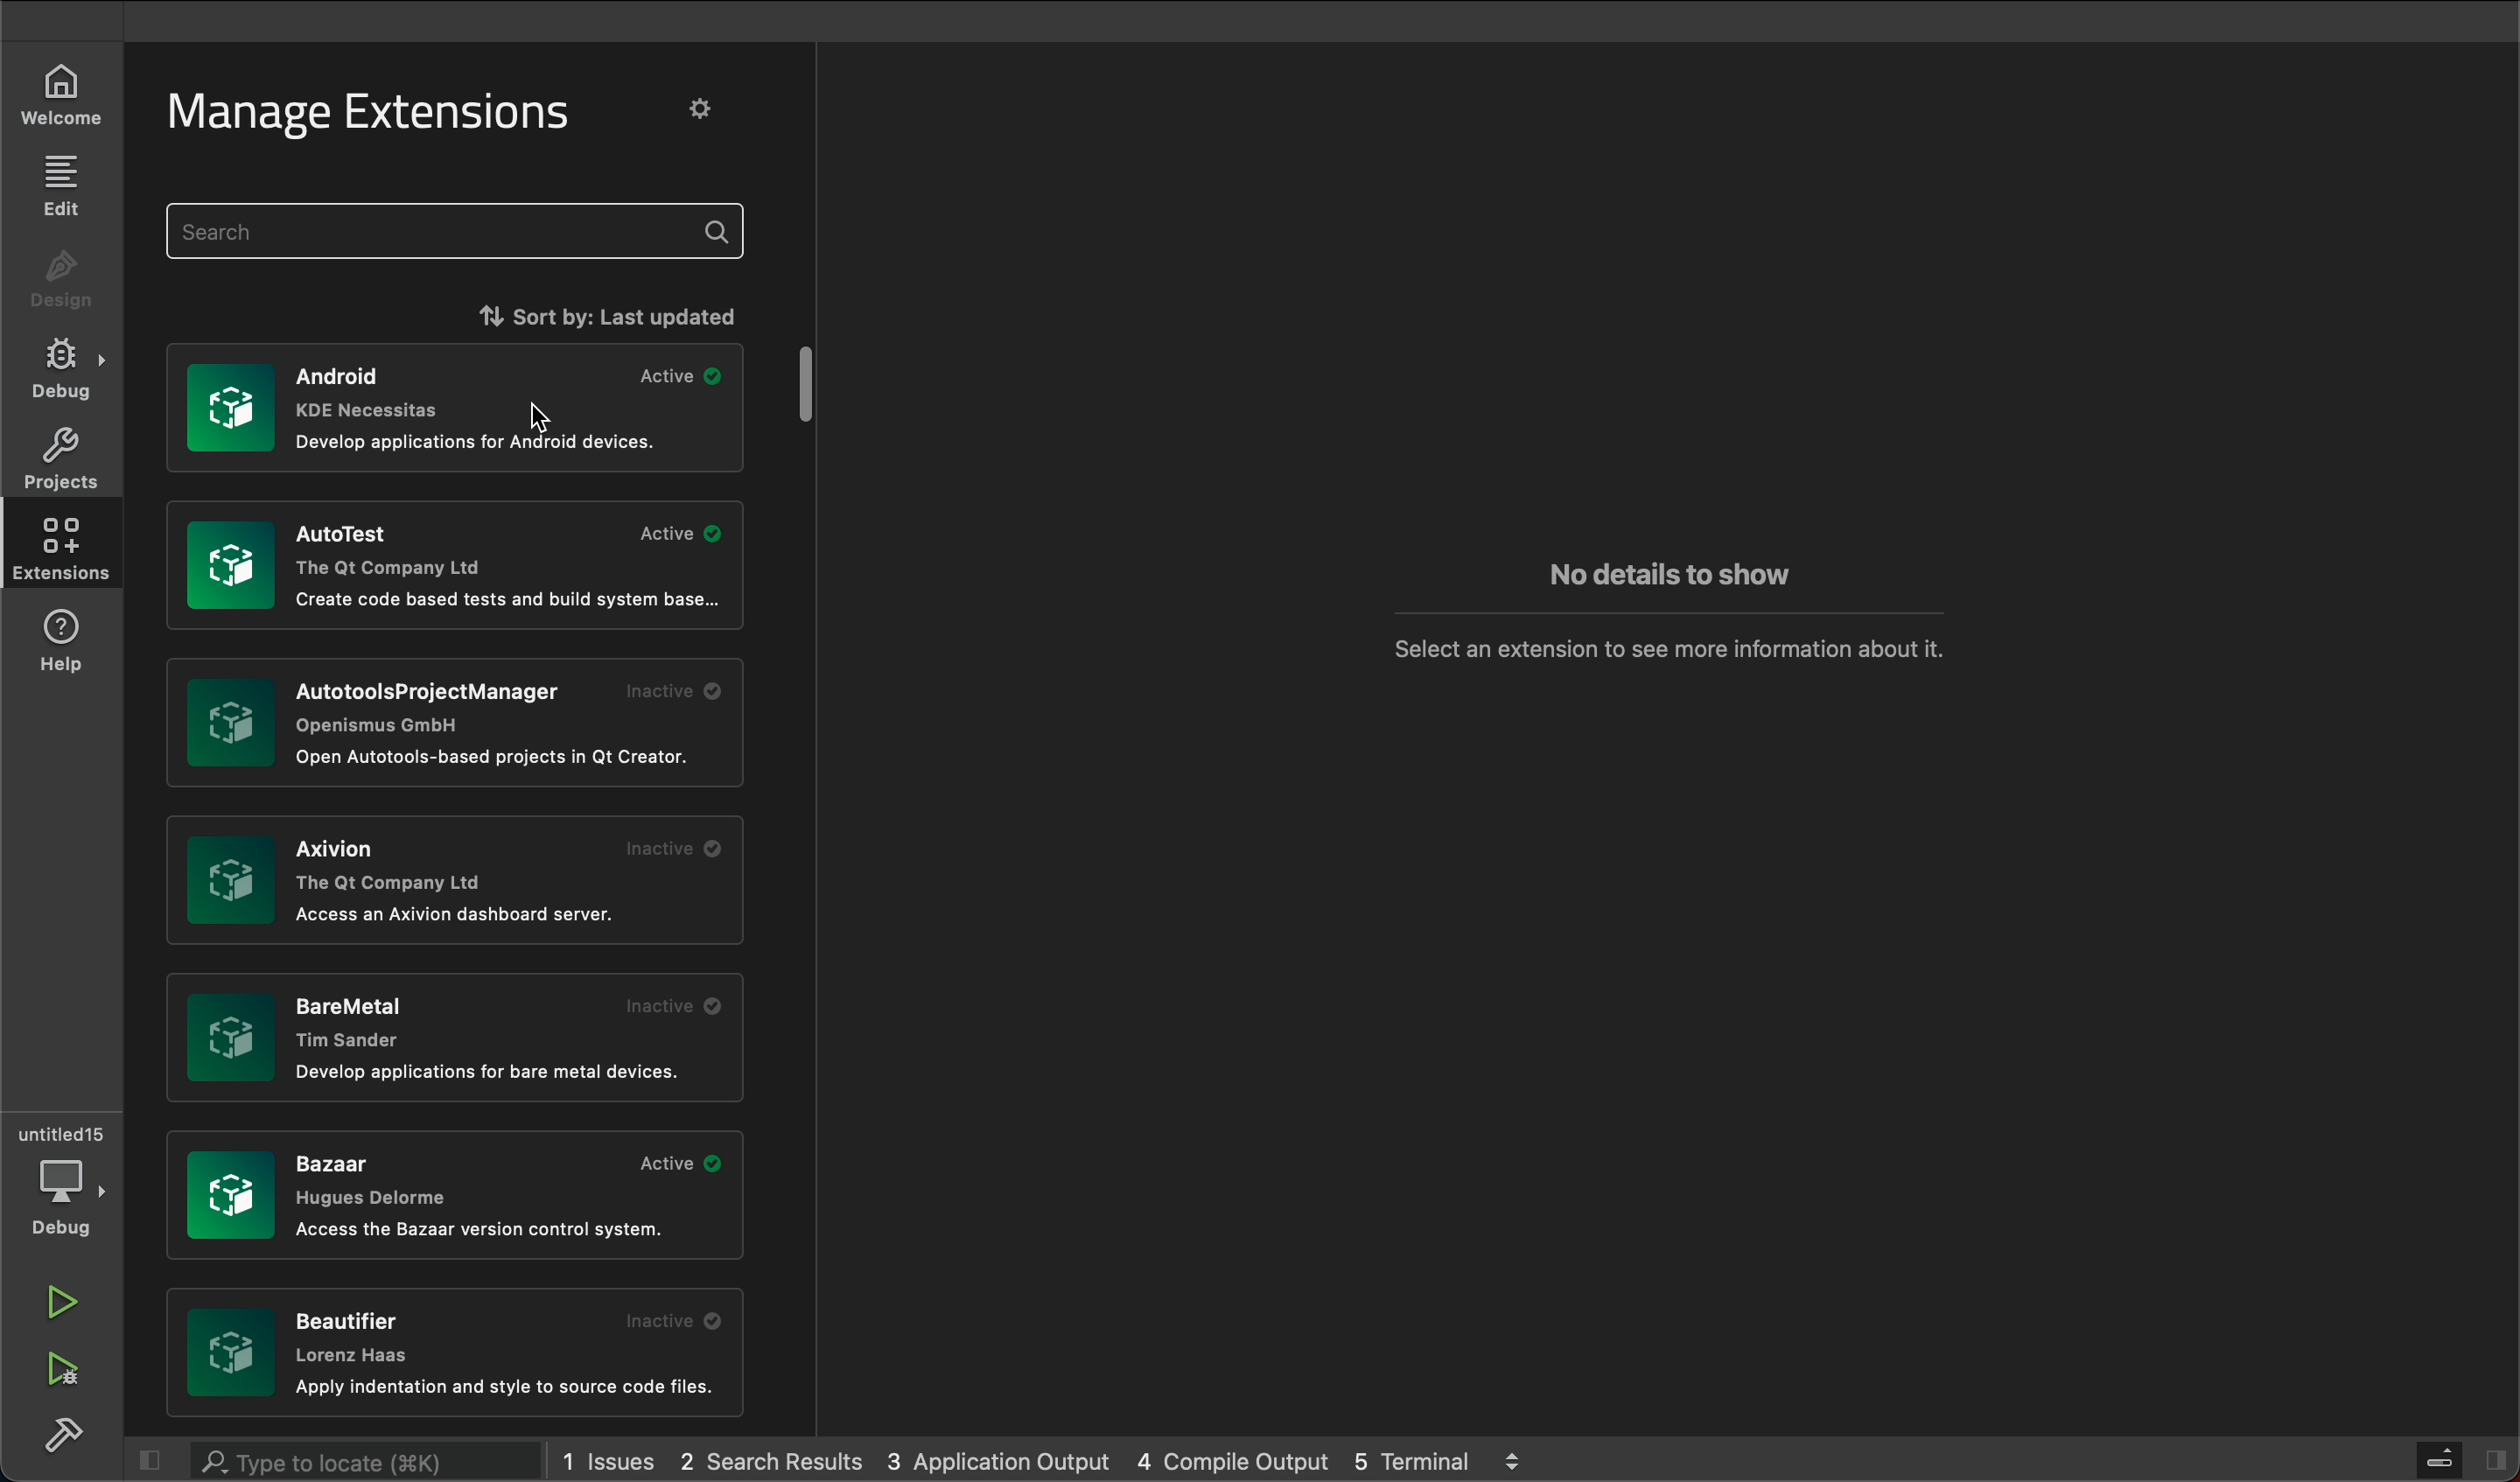 The height and width of the screenshot is (1482, 2520). I want to click on settingd, so click(711, 112).